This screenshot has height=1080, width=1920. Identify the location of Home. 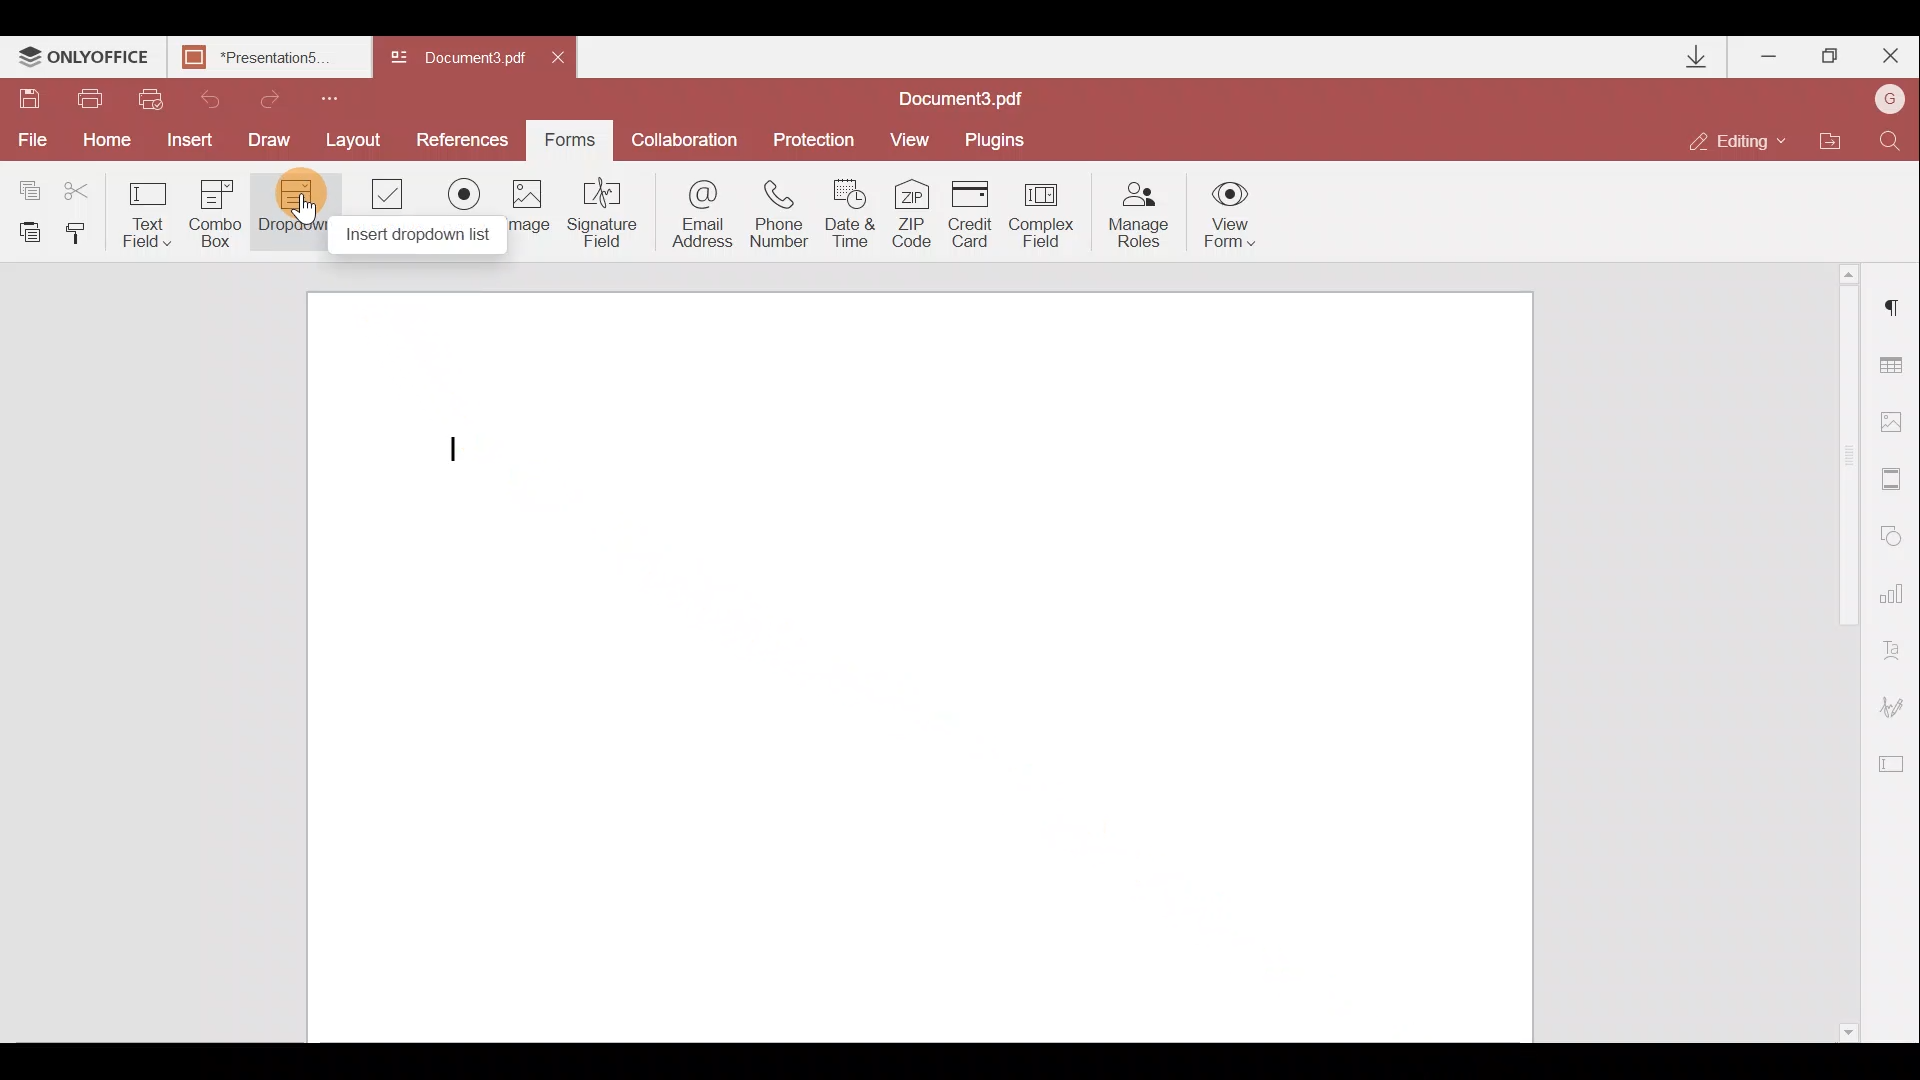
(103, 140).